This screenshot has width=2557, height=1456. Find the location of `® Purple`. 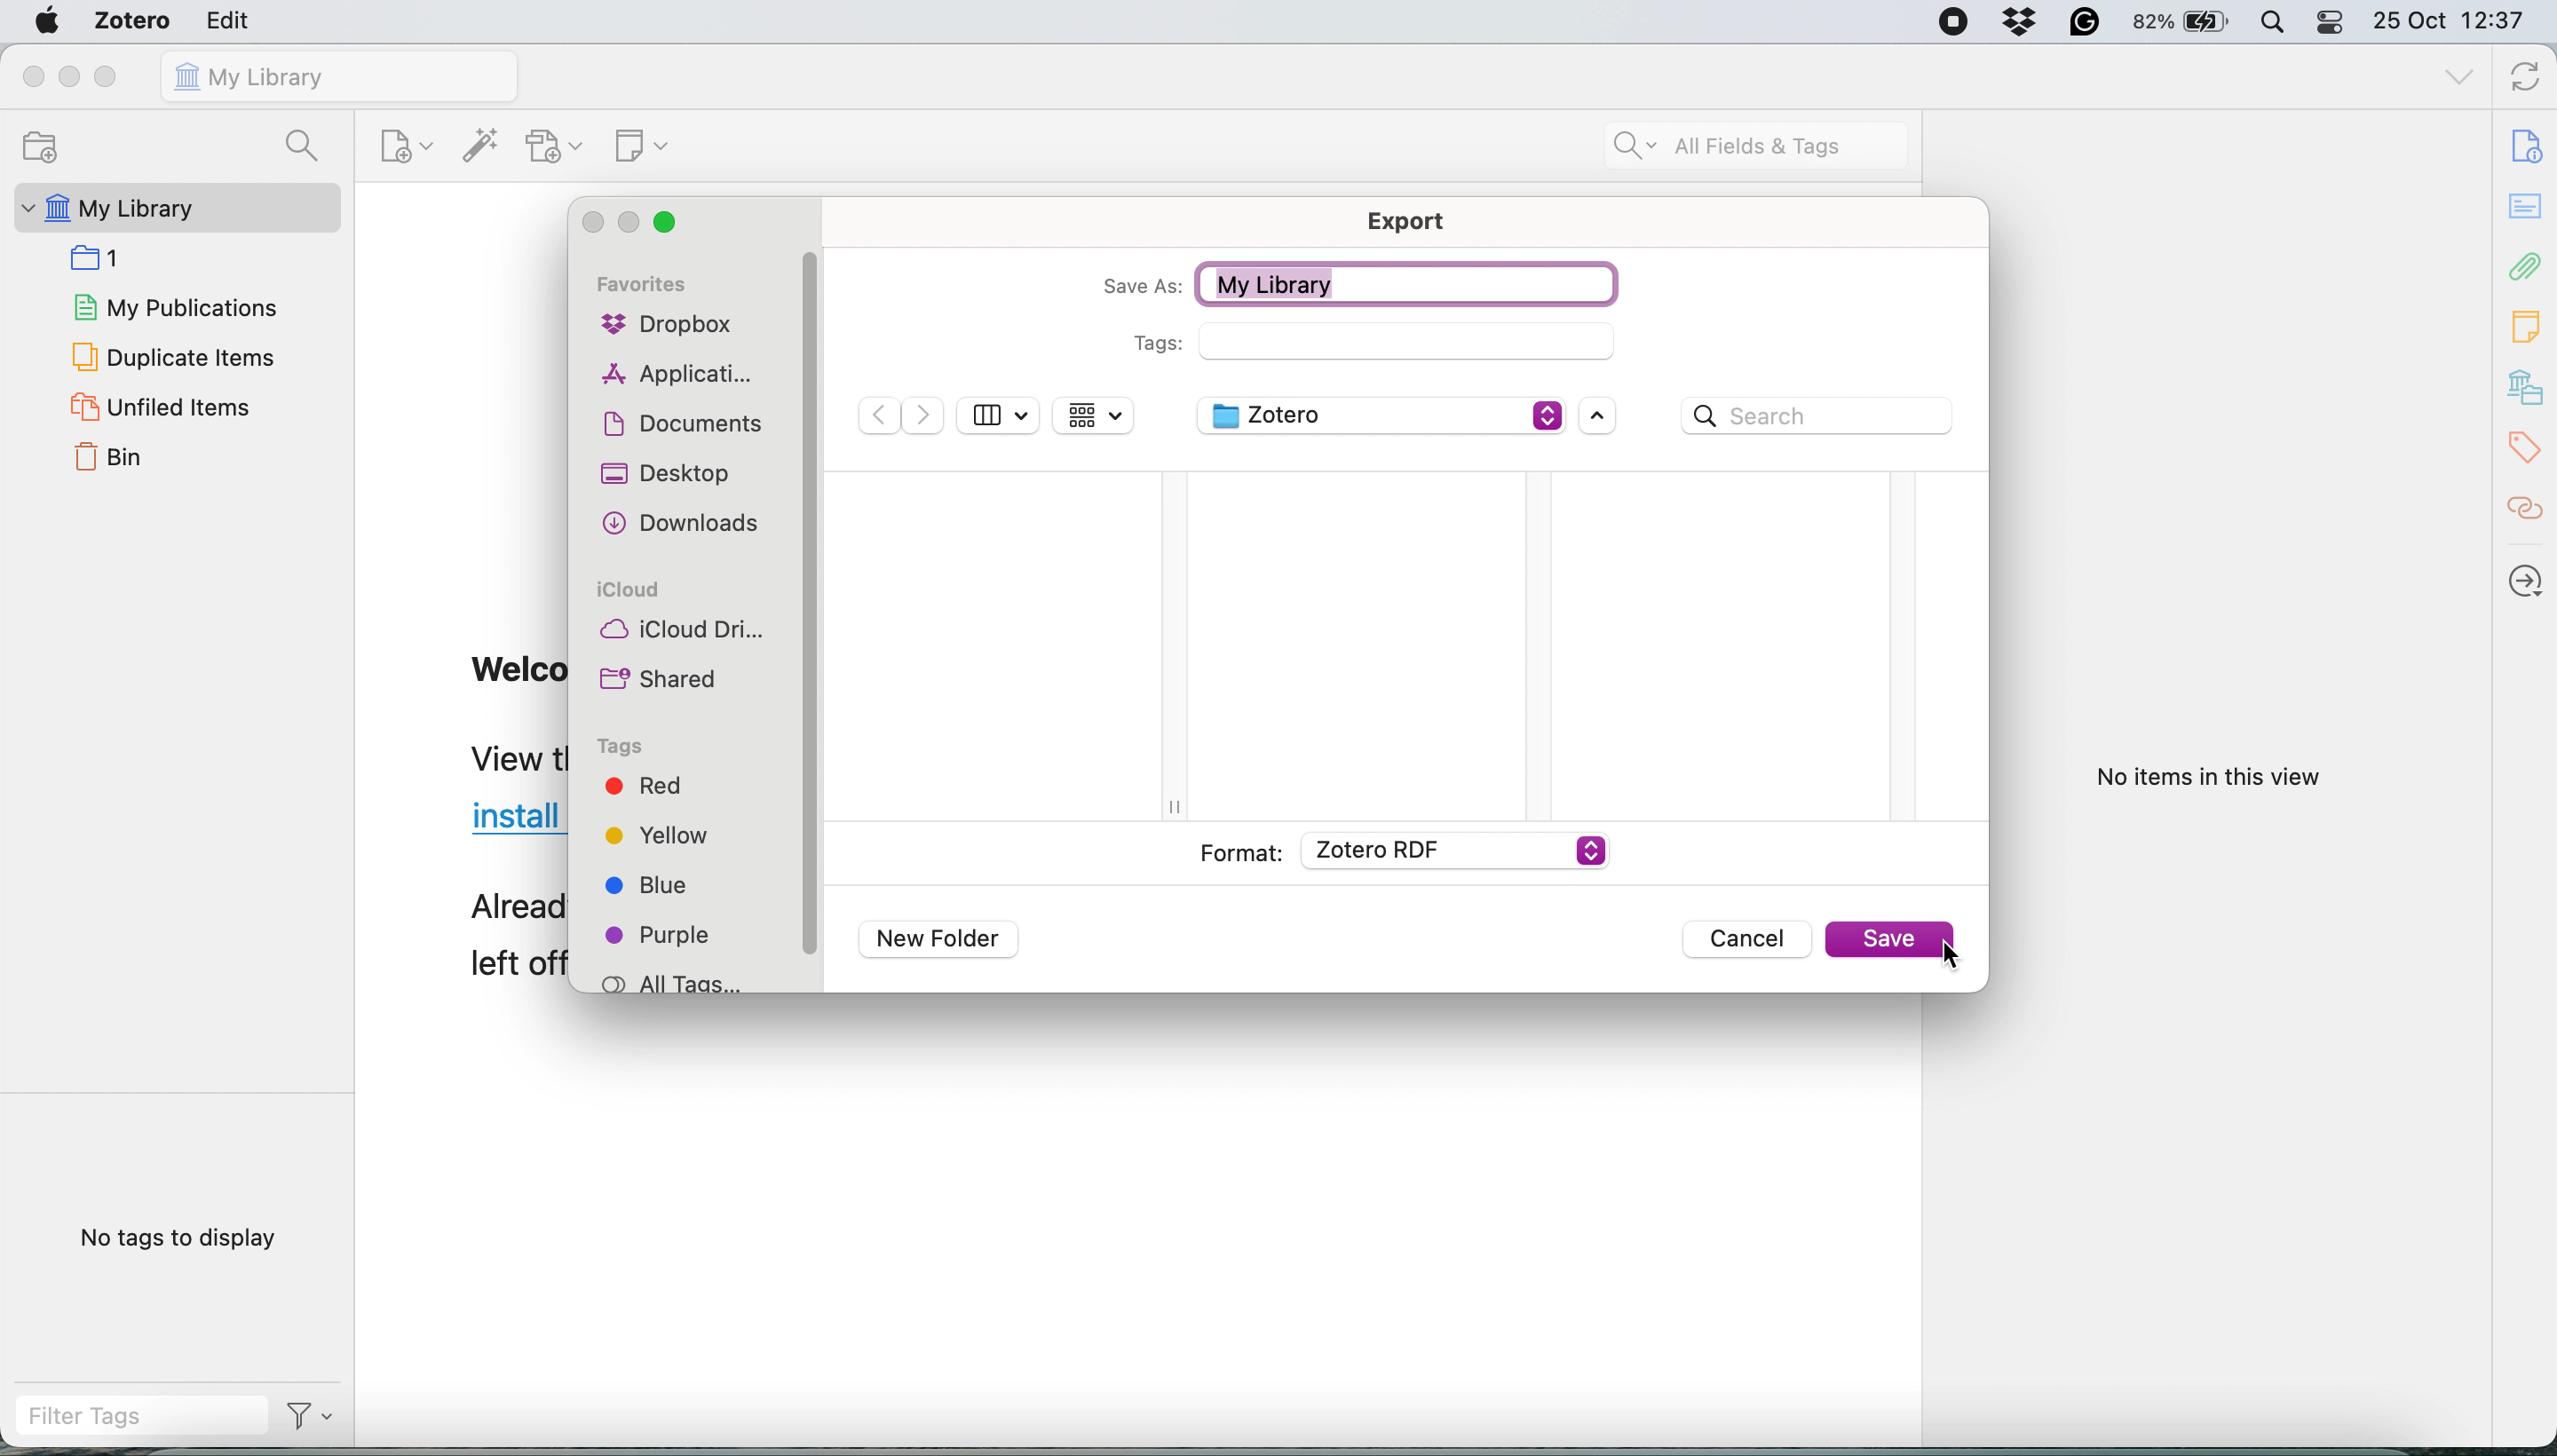

® Purple is located at coordinates (670, 938).